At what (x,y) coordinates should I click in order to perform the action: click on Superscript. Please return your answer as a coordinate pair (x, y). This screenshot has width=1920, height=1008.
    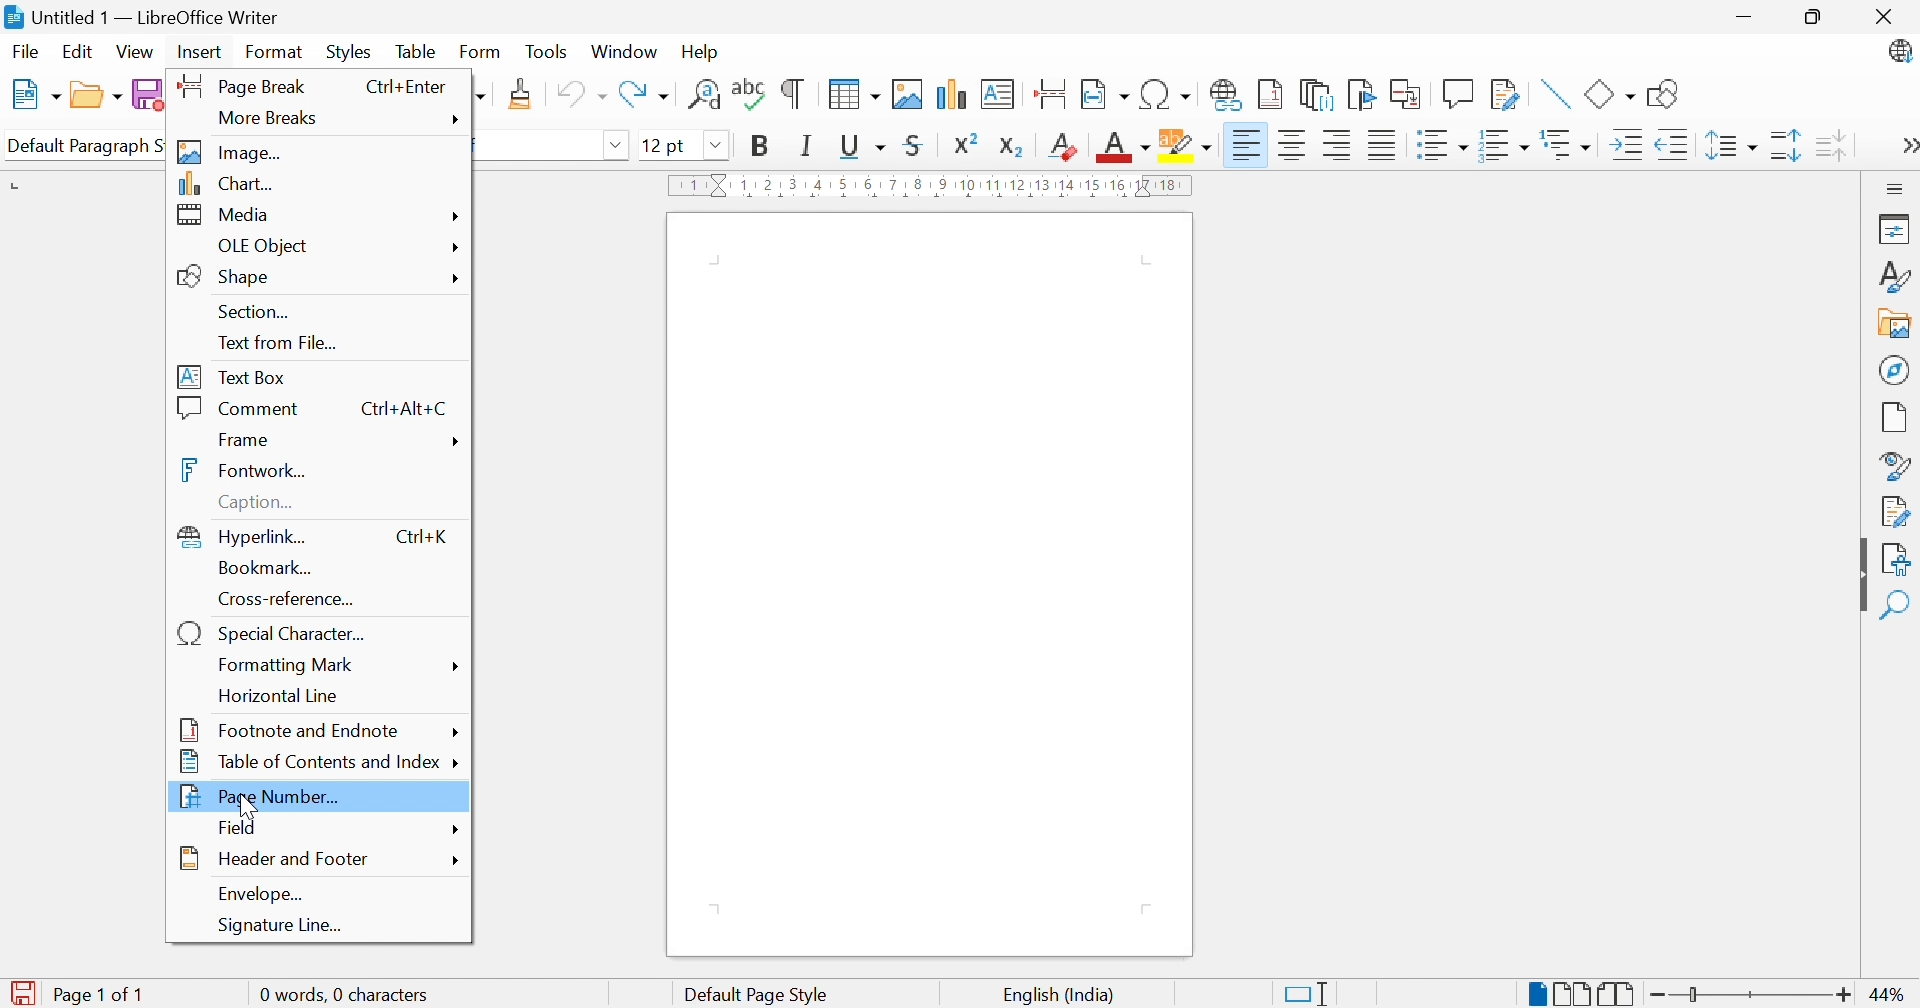
    Looking at the image, I should click on (966, 143).